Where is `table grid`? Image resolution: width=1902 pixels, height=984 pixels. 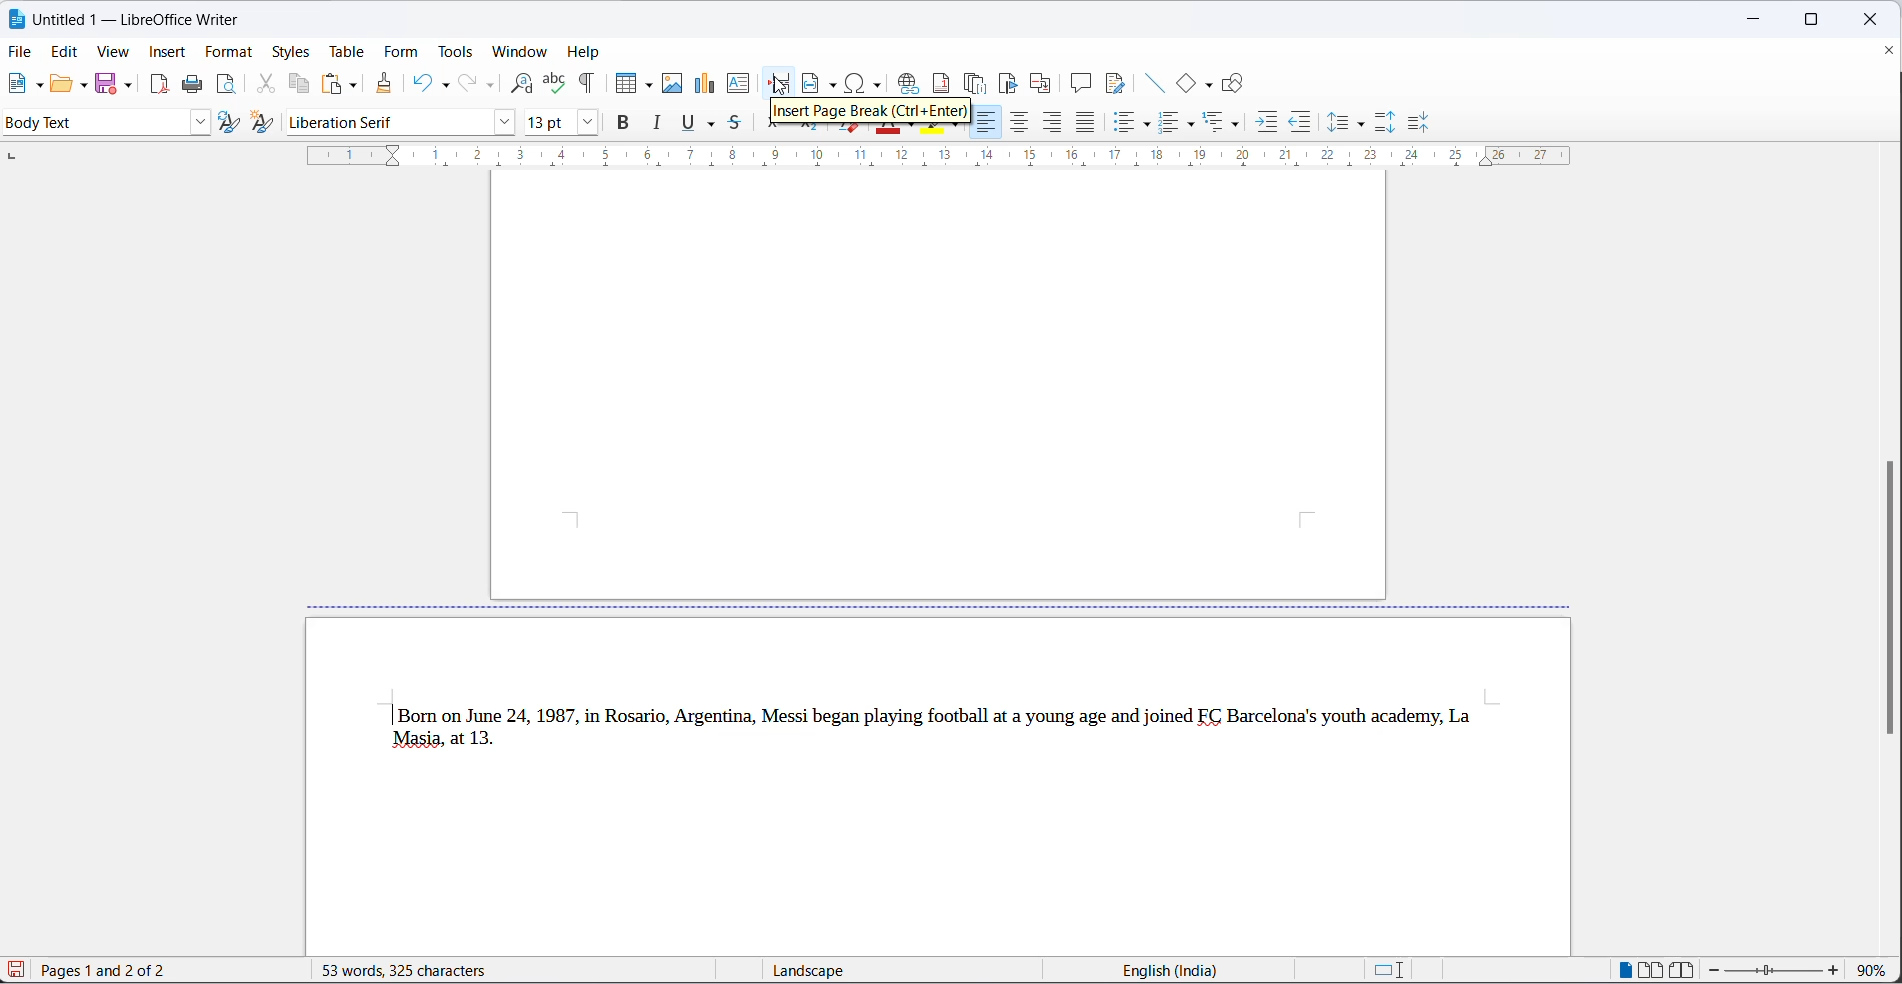
table grid is located at coordinates (652, 86).